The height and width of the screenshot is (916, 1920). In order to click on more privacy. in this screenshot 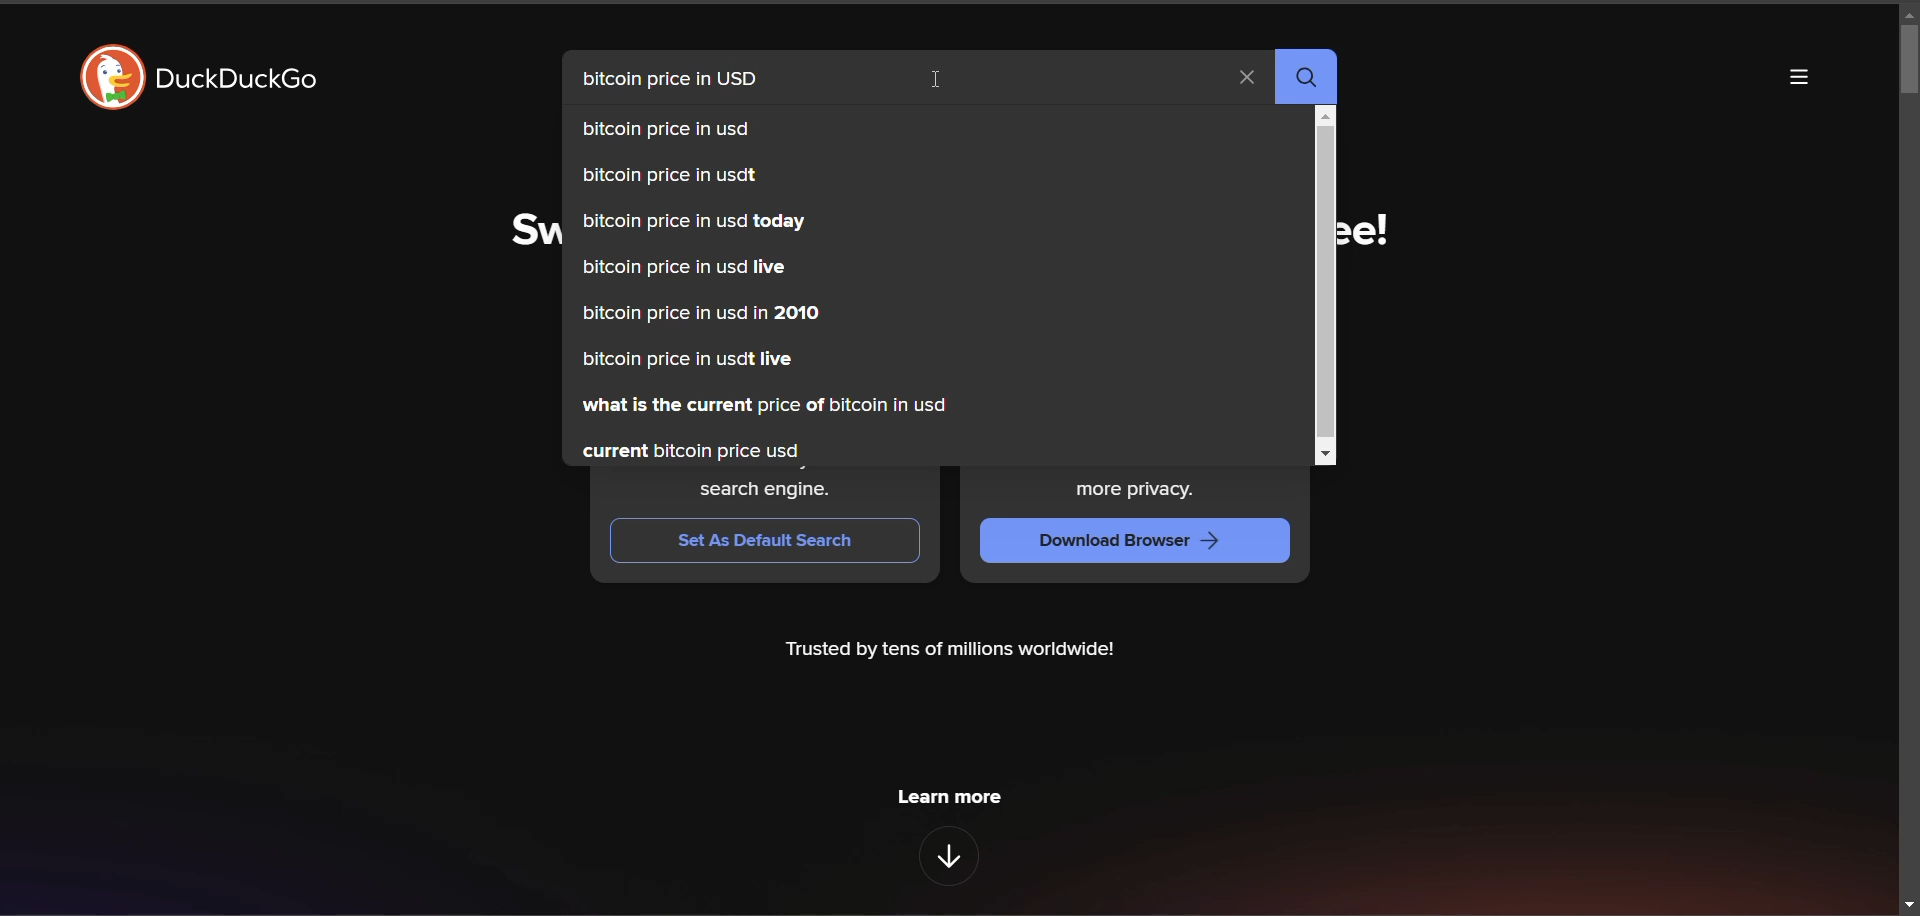, I will do `click(1143, 489)`.